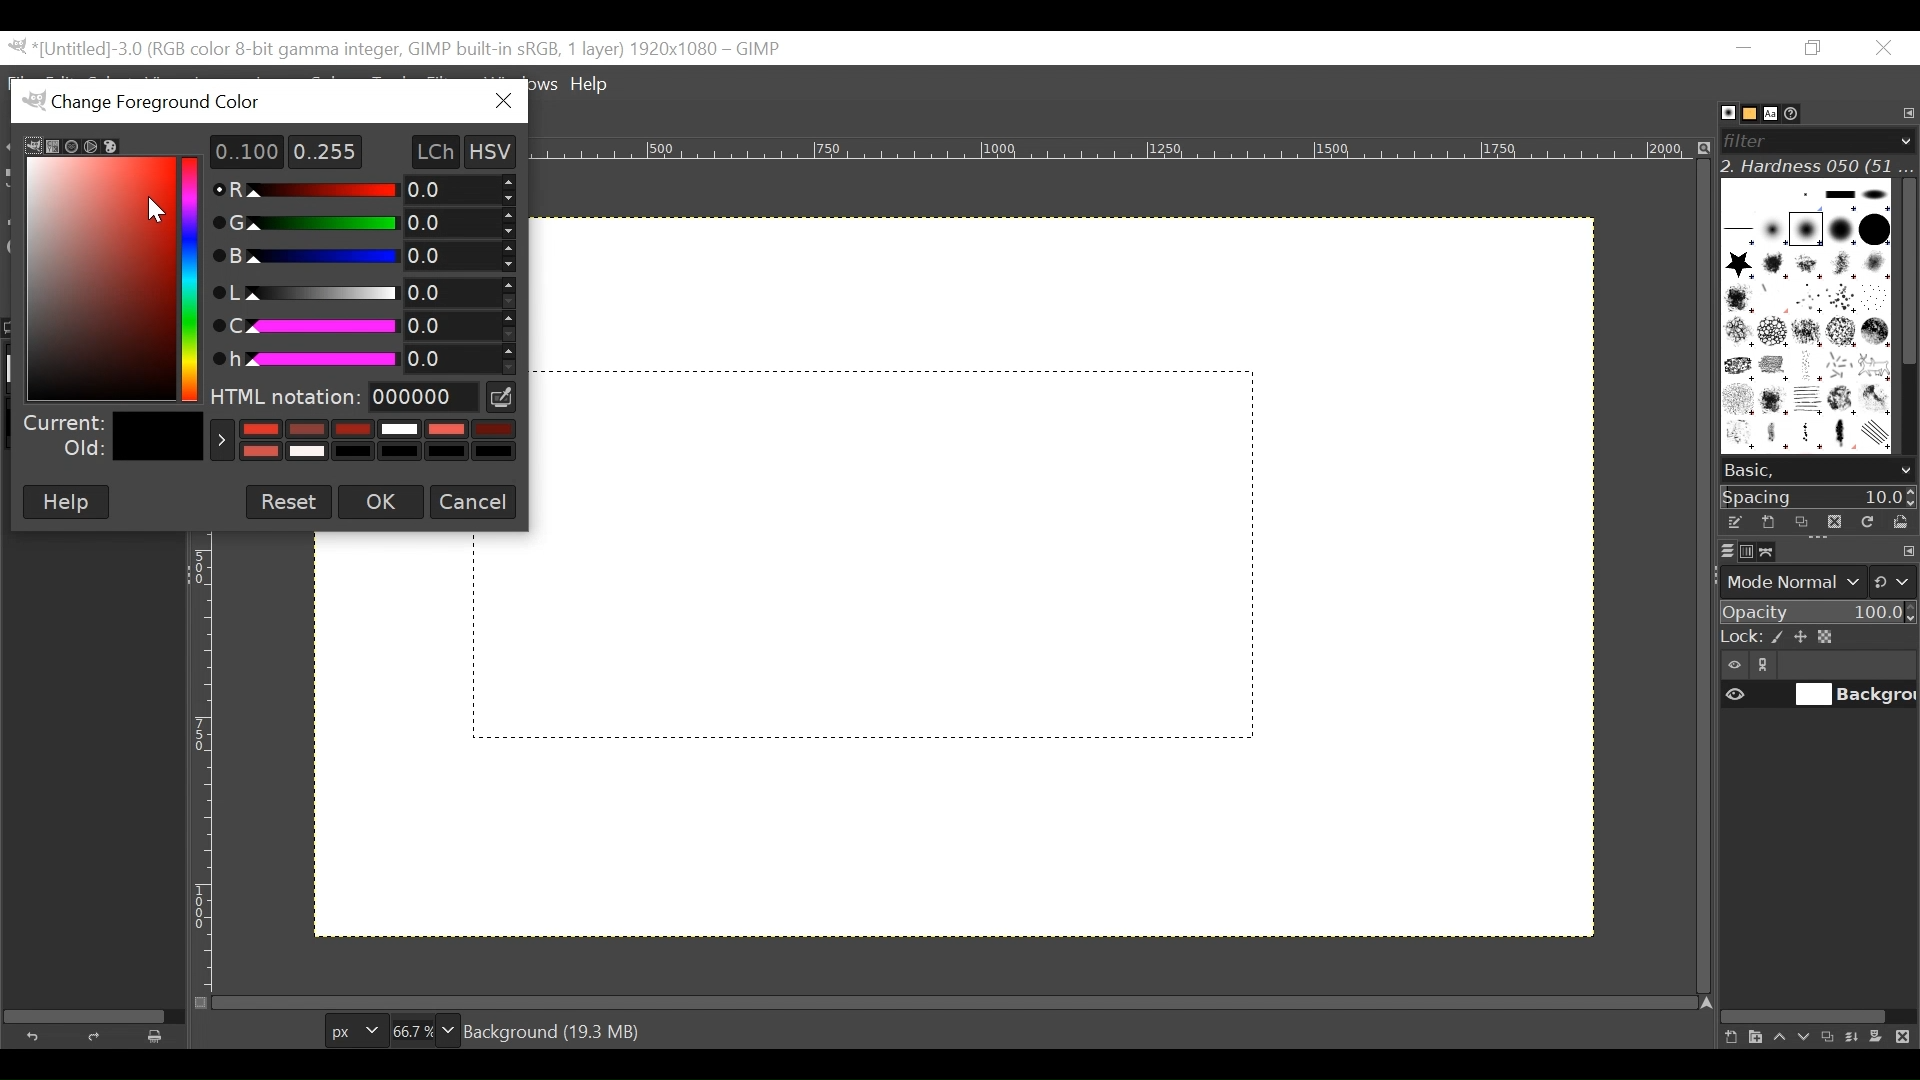  I want to click on OK, so click(379, 503).